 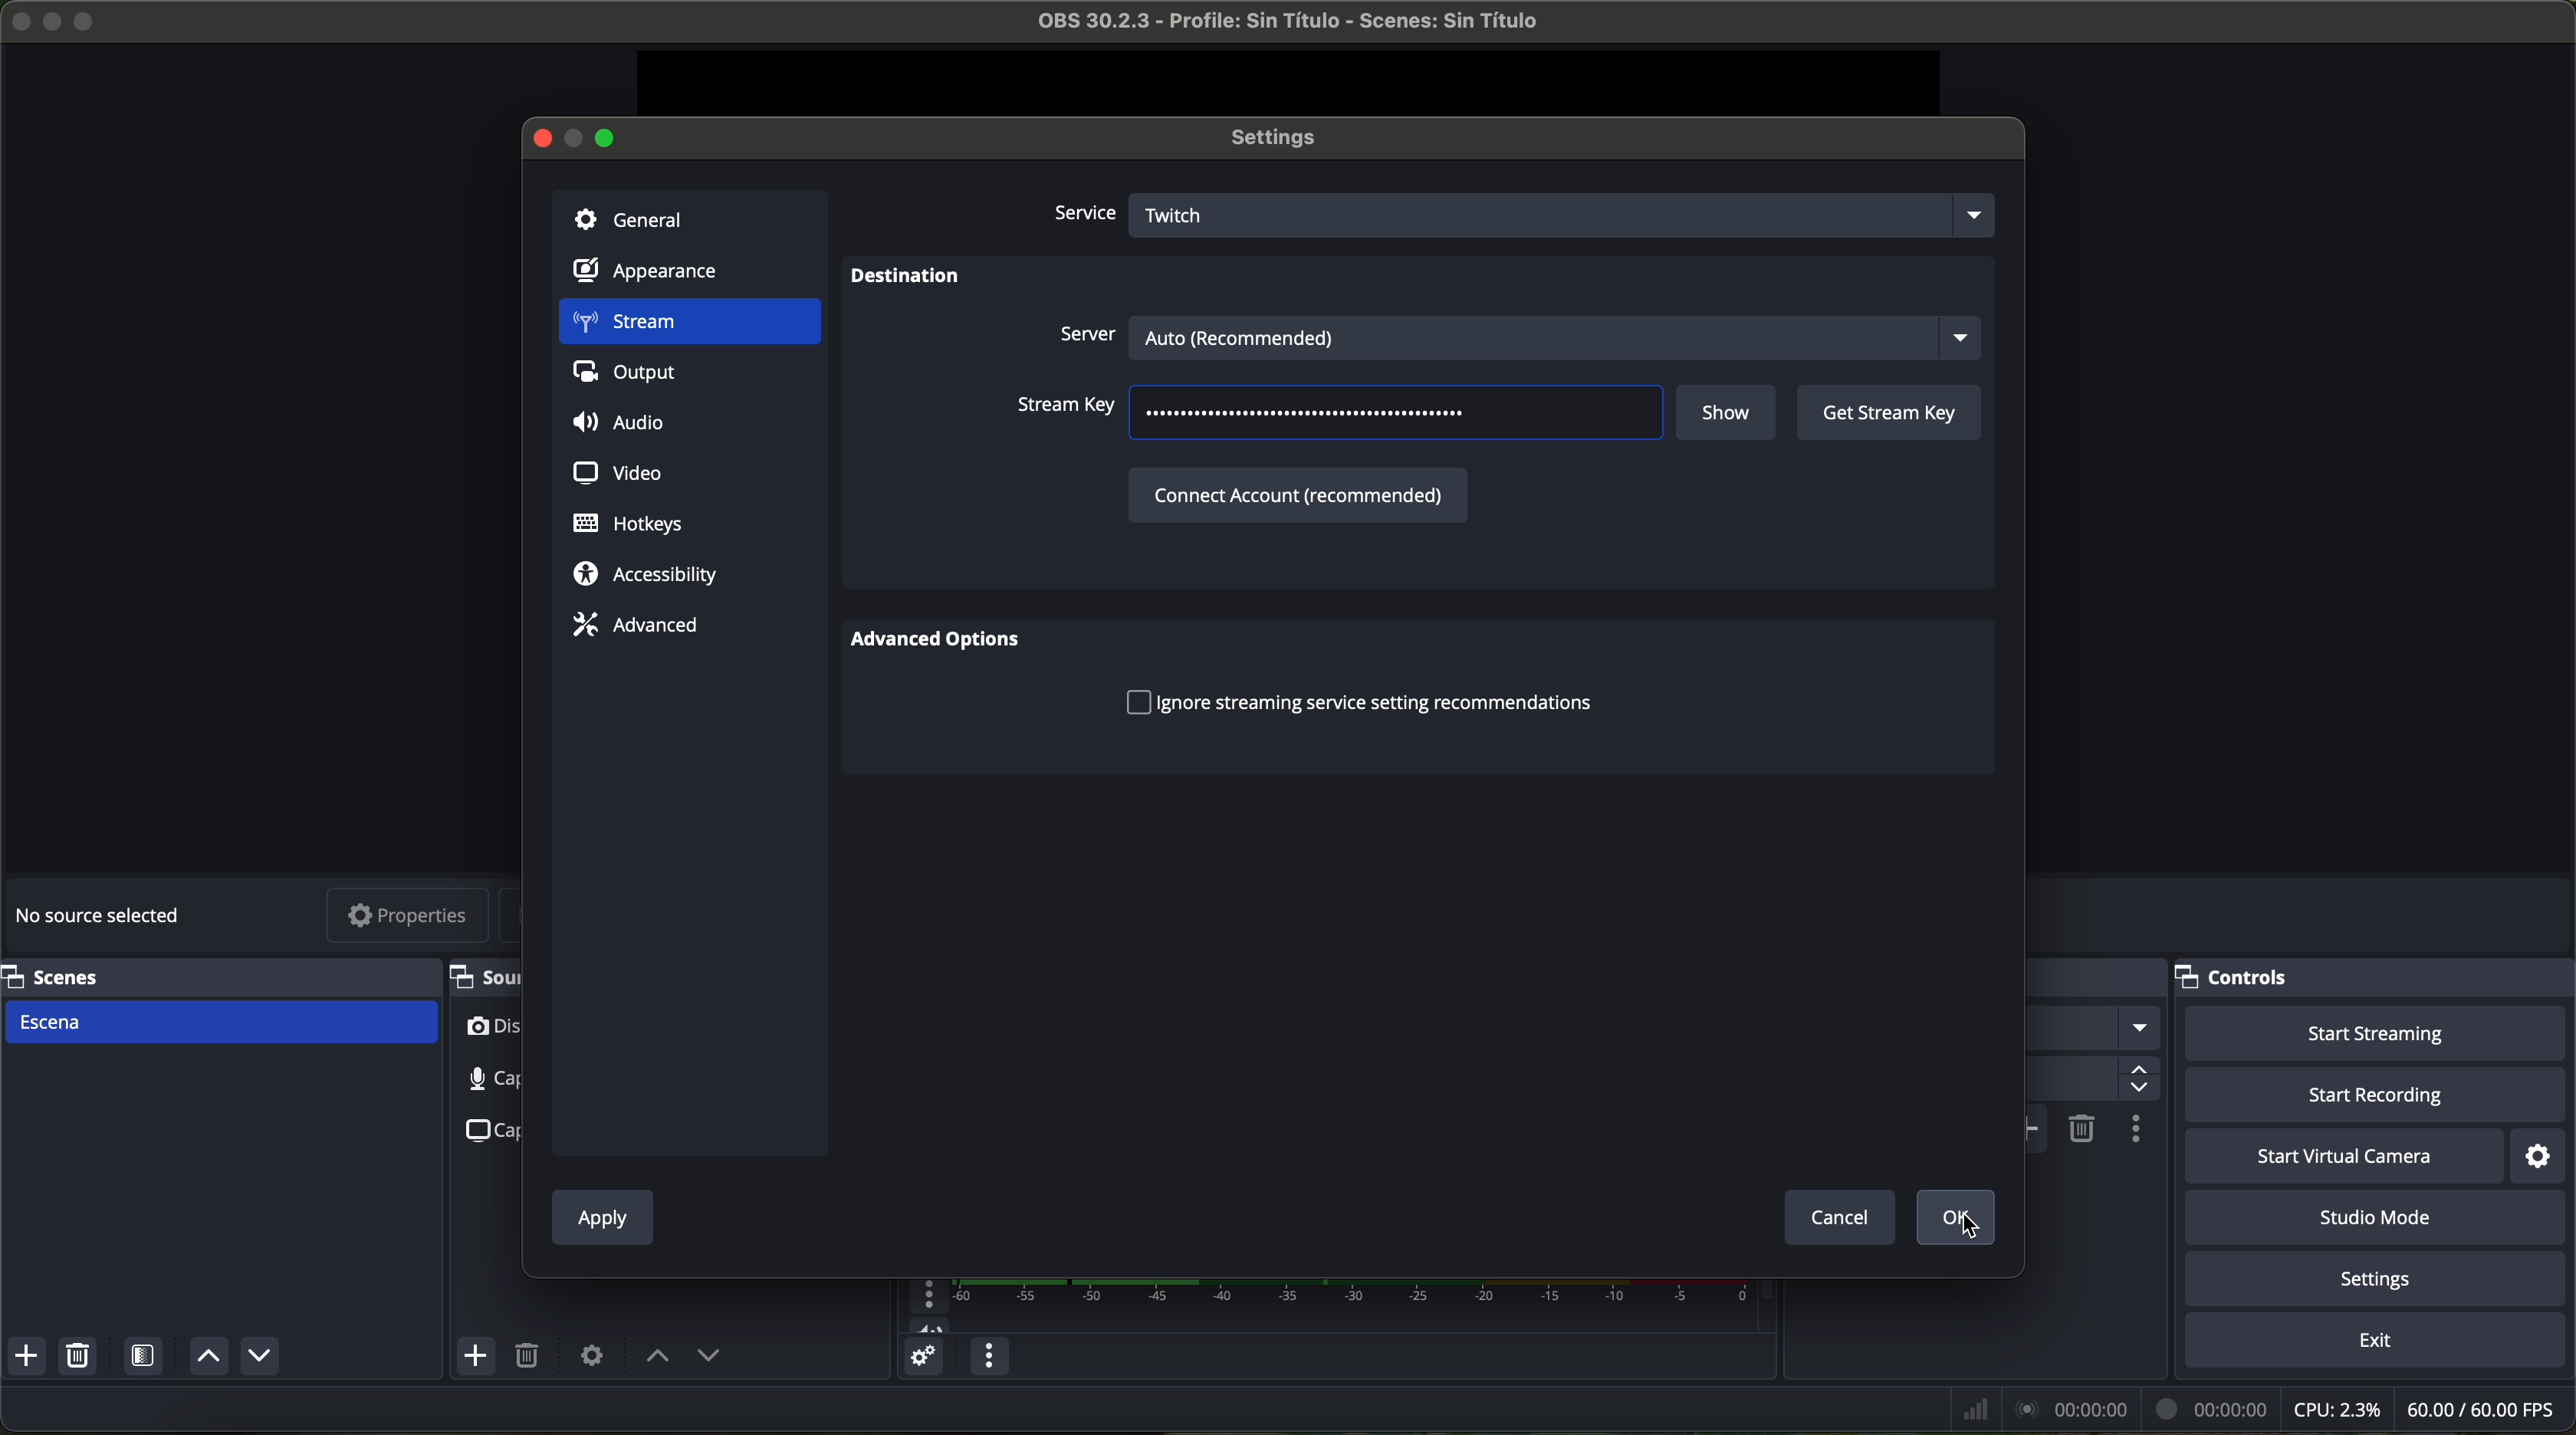 I want to click on maximize, so click(x=88, y=21).